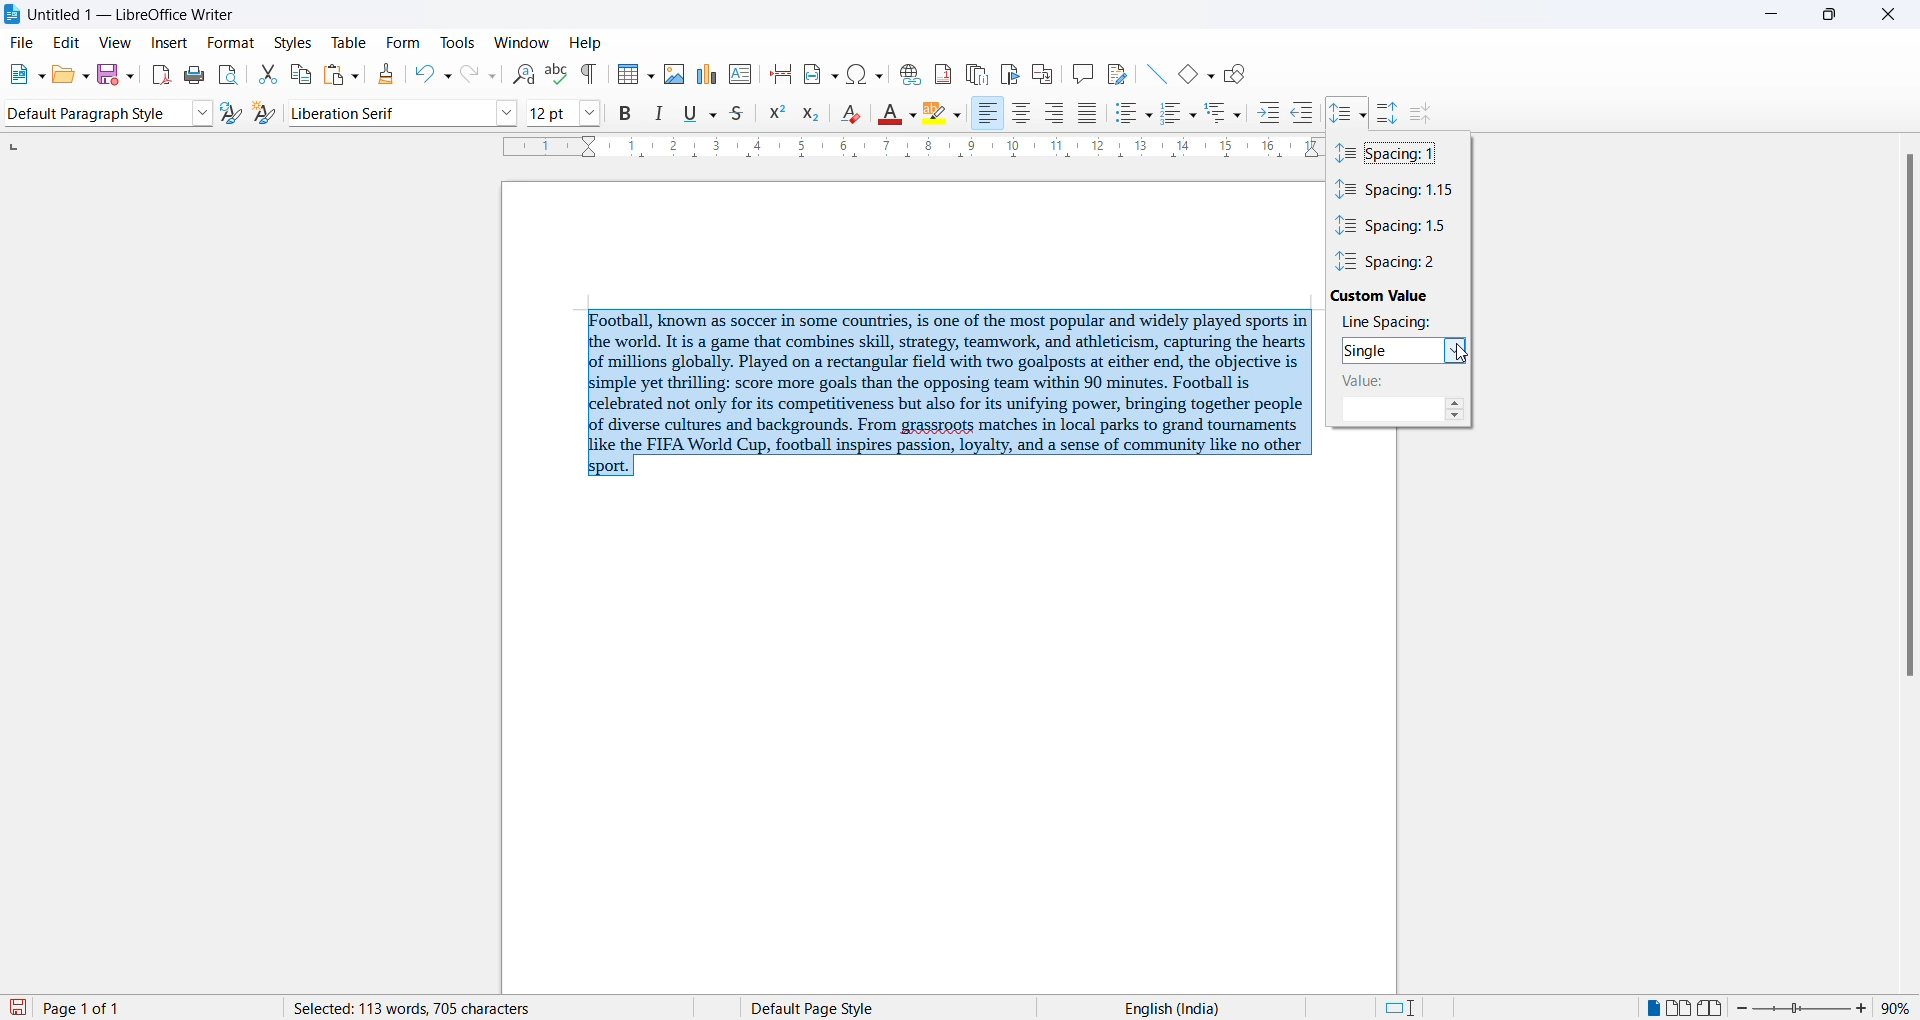  I want to click on text language, so click(1241, 1007).